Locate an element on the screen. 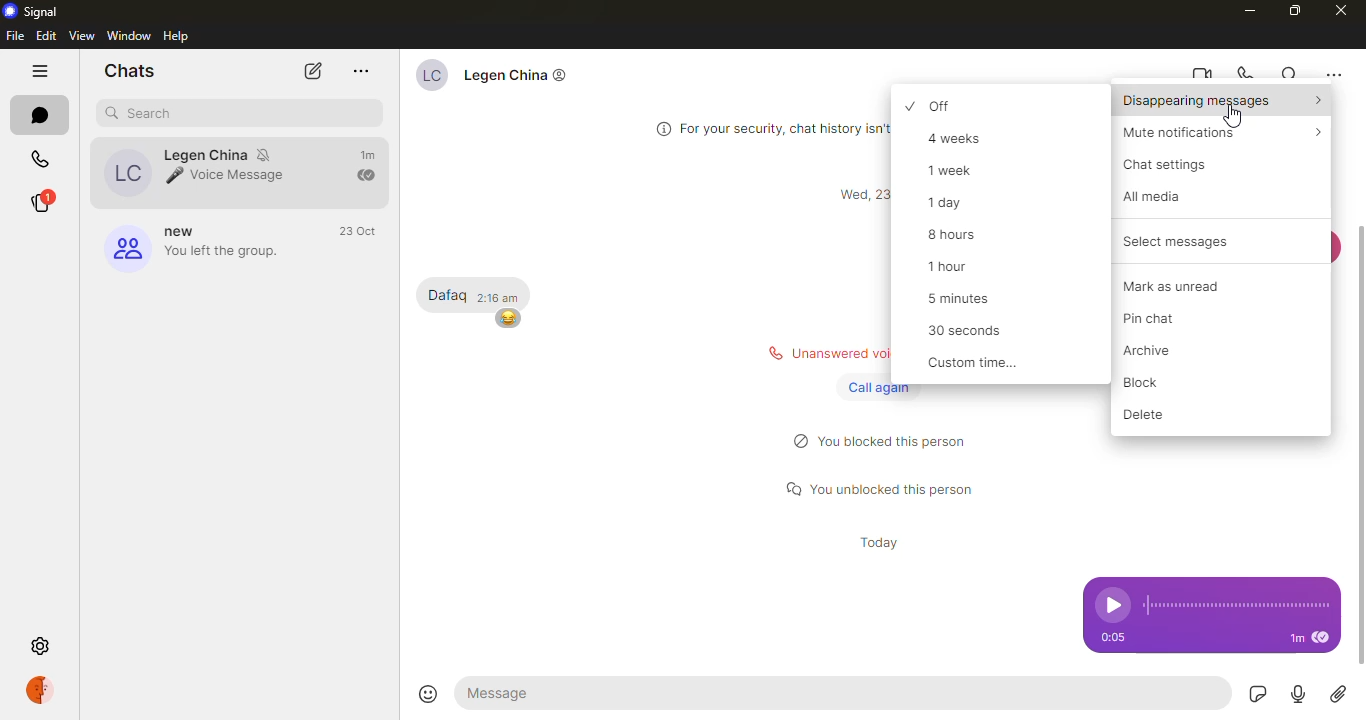  search is located at coordinates (1290, 74).